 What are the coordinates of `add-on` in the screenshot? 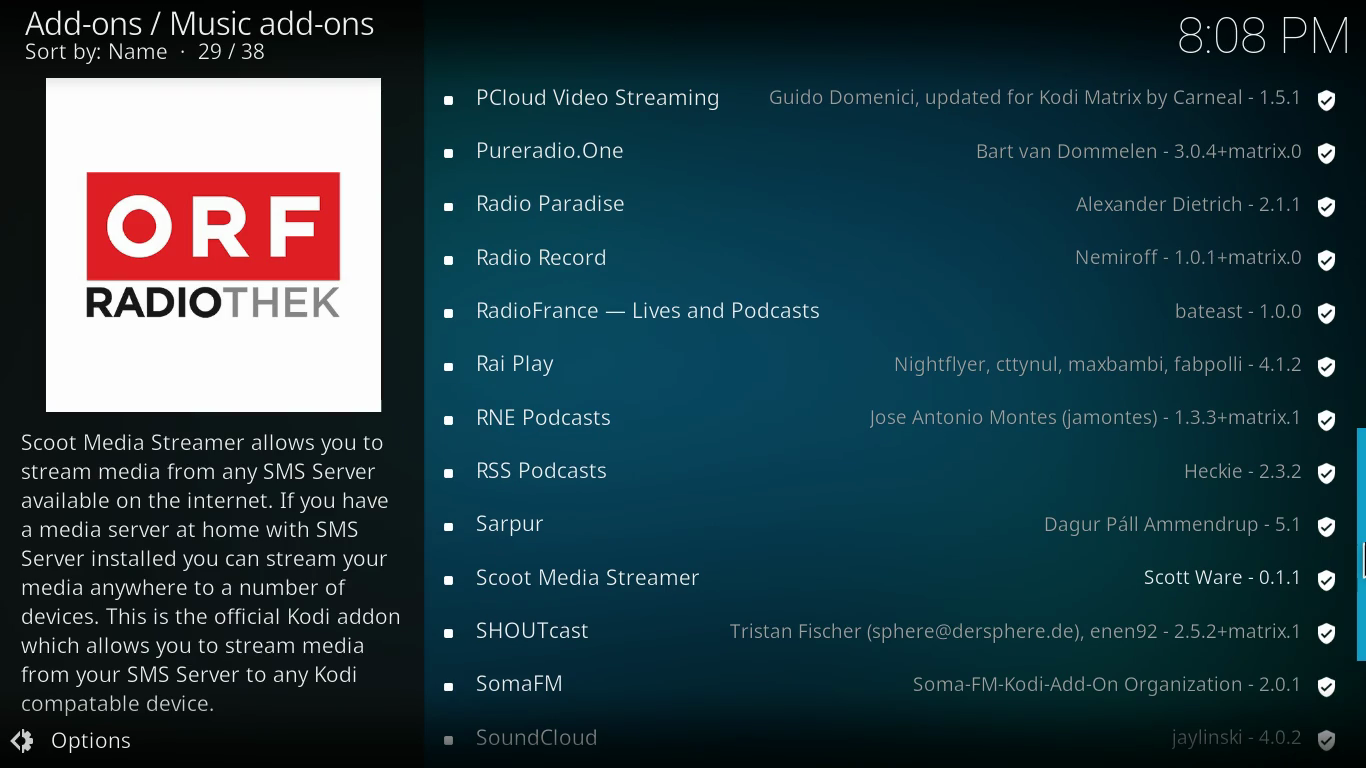 It's located at (635, 314).